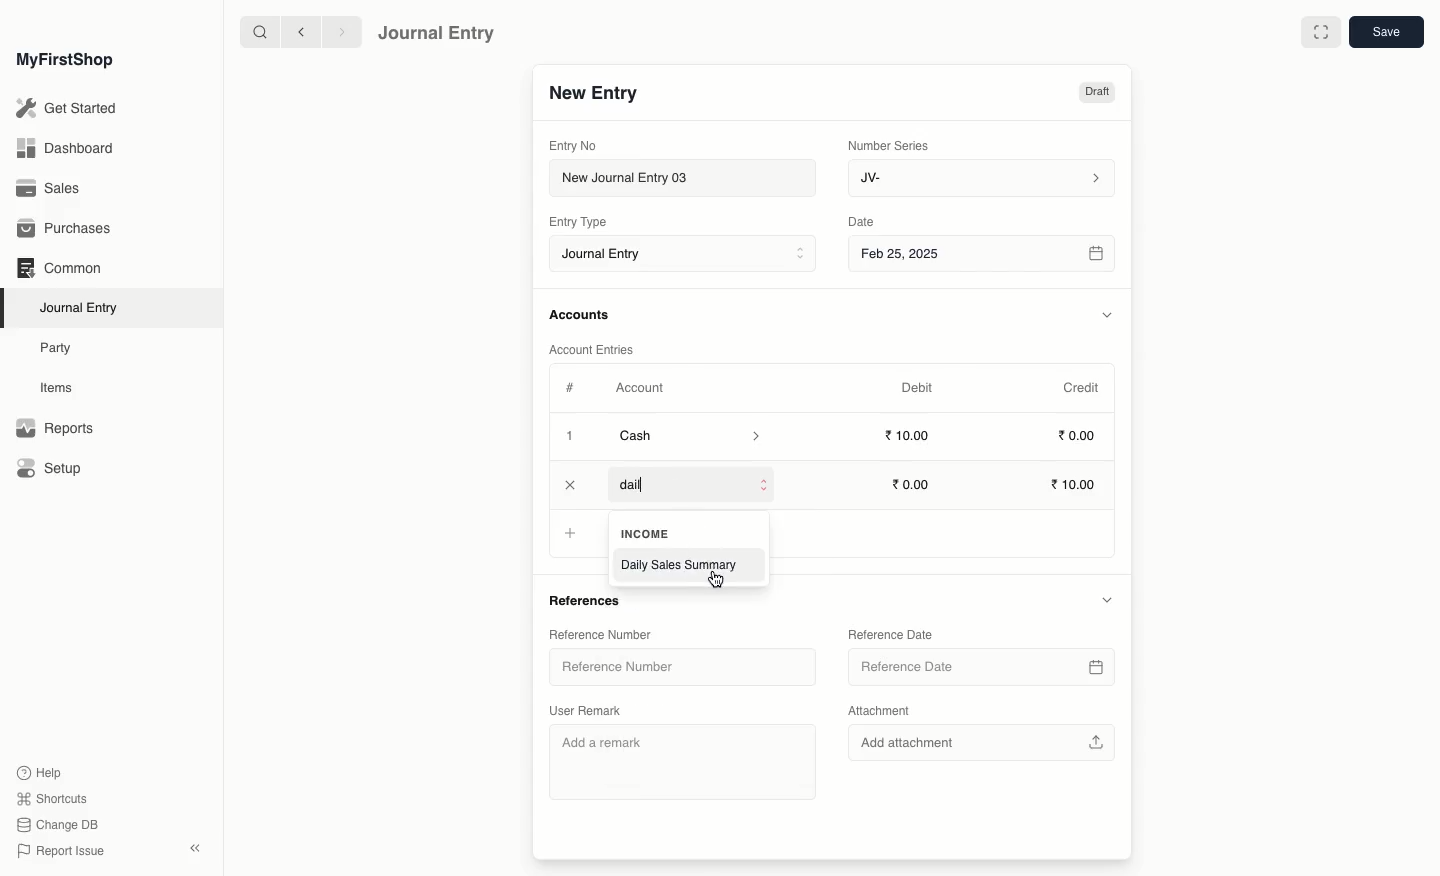 The image size is (1440, 876). What do you see at coordinates (720, 579) in the screenshot?
I see `cursor` at bounding box center [720, 579].